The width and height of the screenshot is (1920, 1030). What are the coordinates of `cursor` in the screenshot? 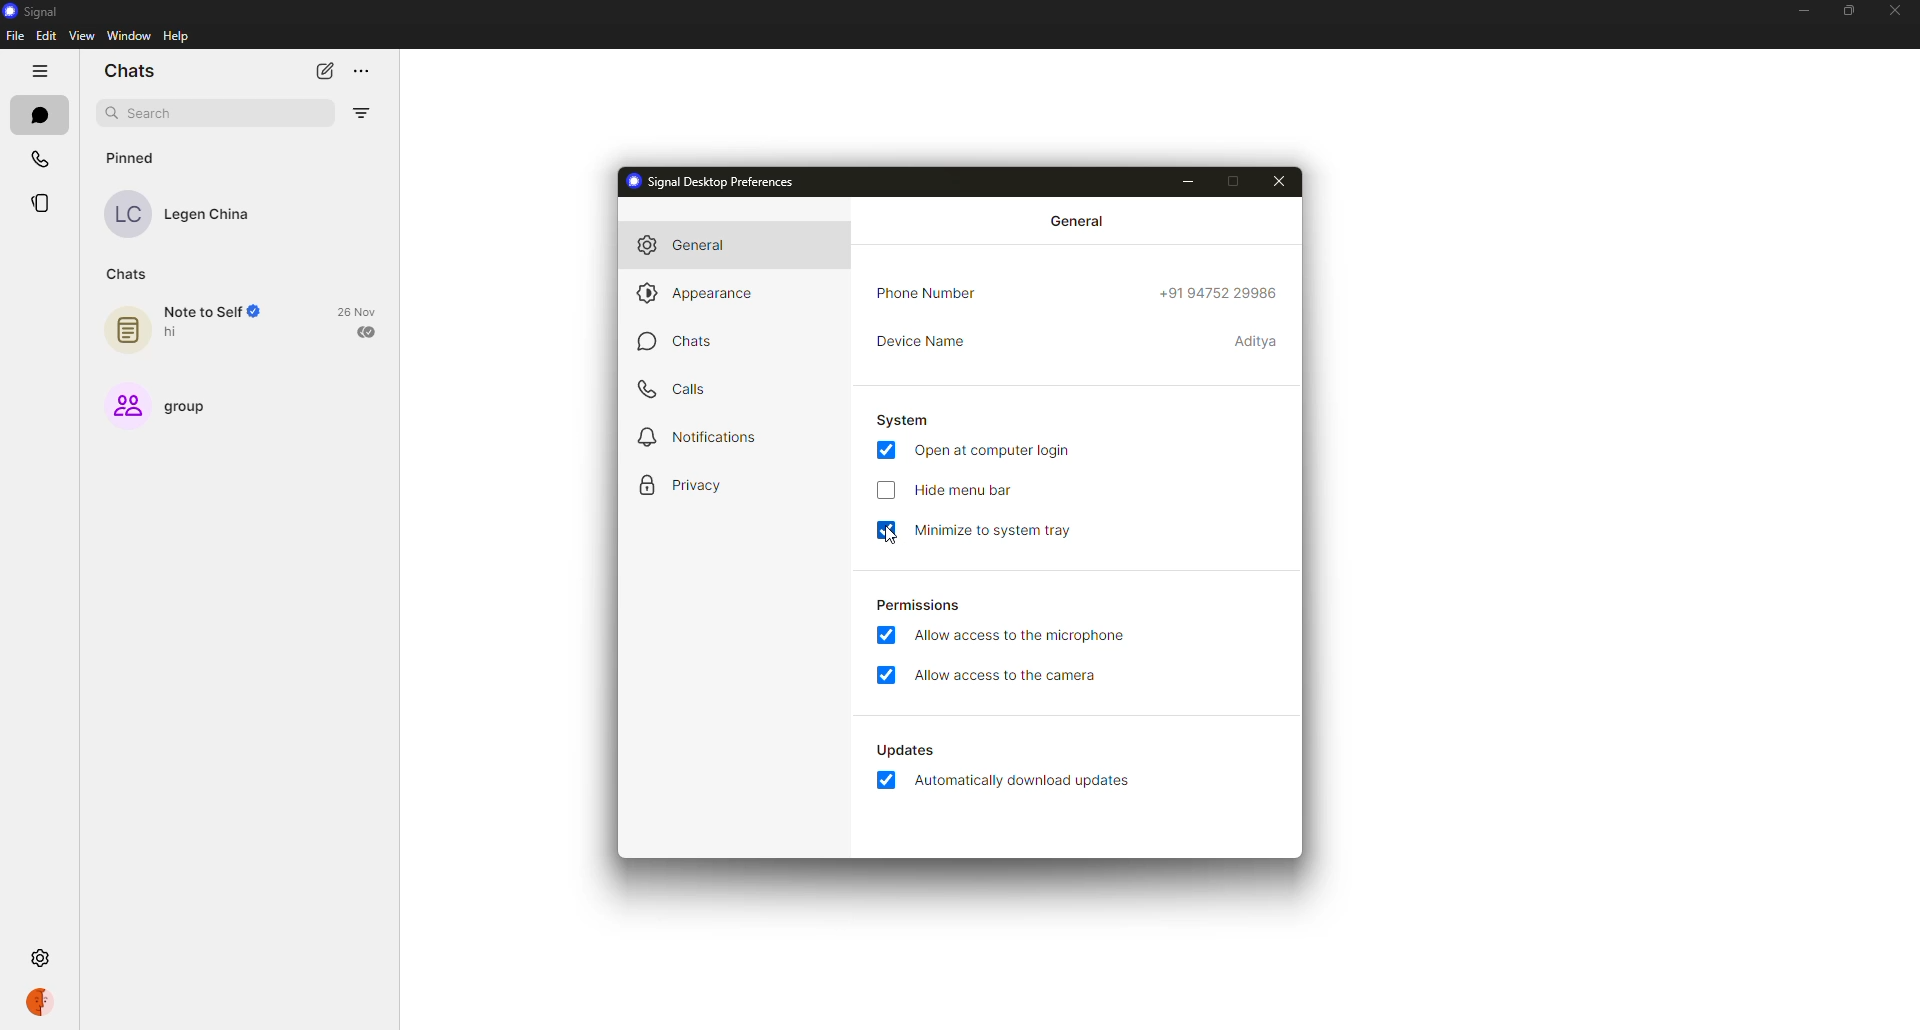 It's located at (894, 535).